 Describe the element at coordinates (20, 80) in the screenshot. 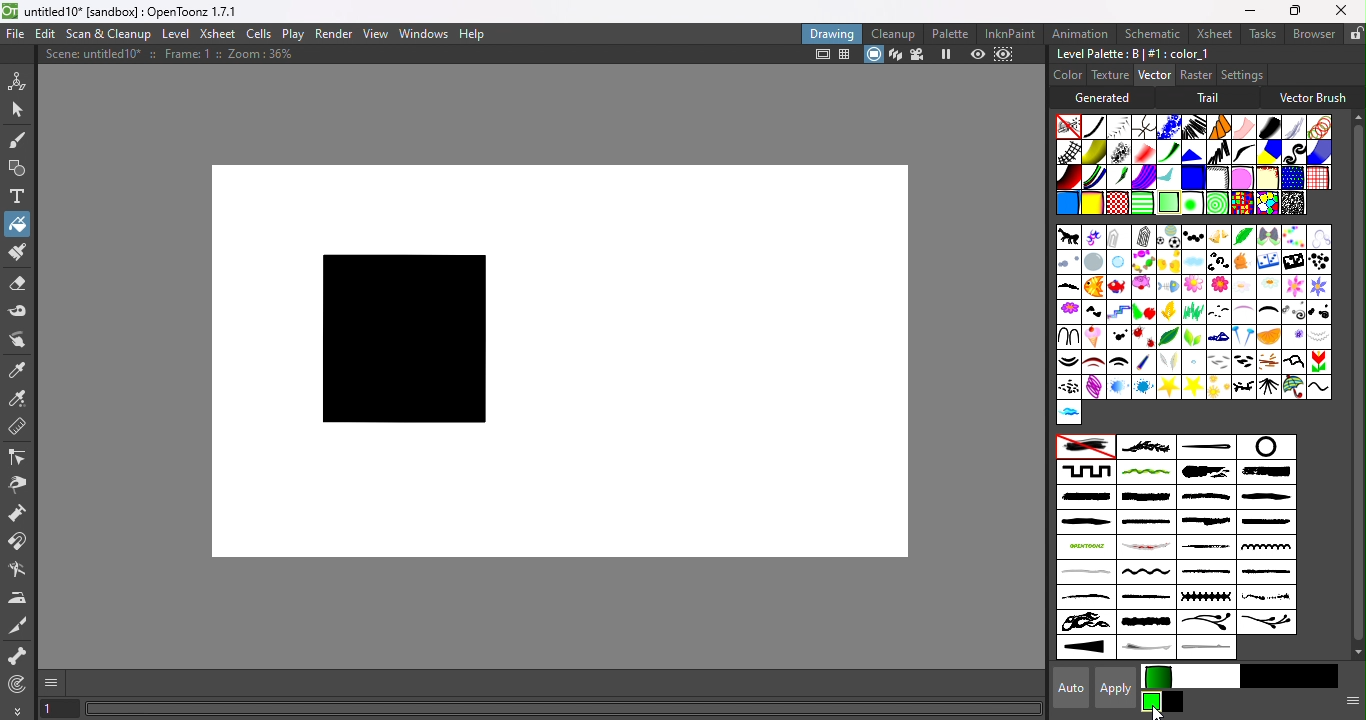

I see `Animate tool` at that location.